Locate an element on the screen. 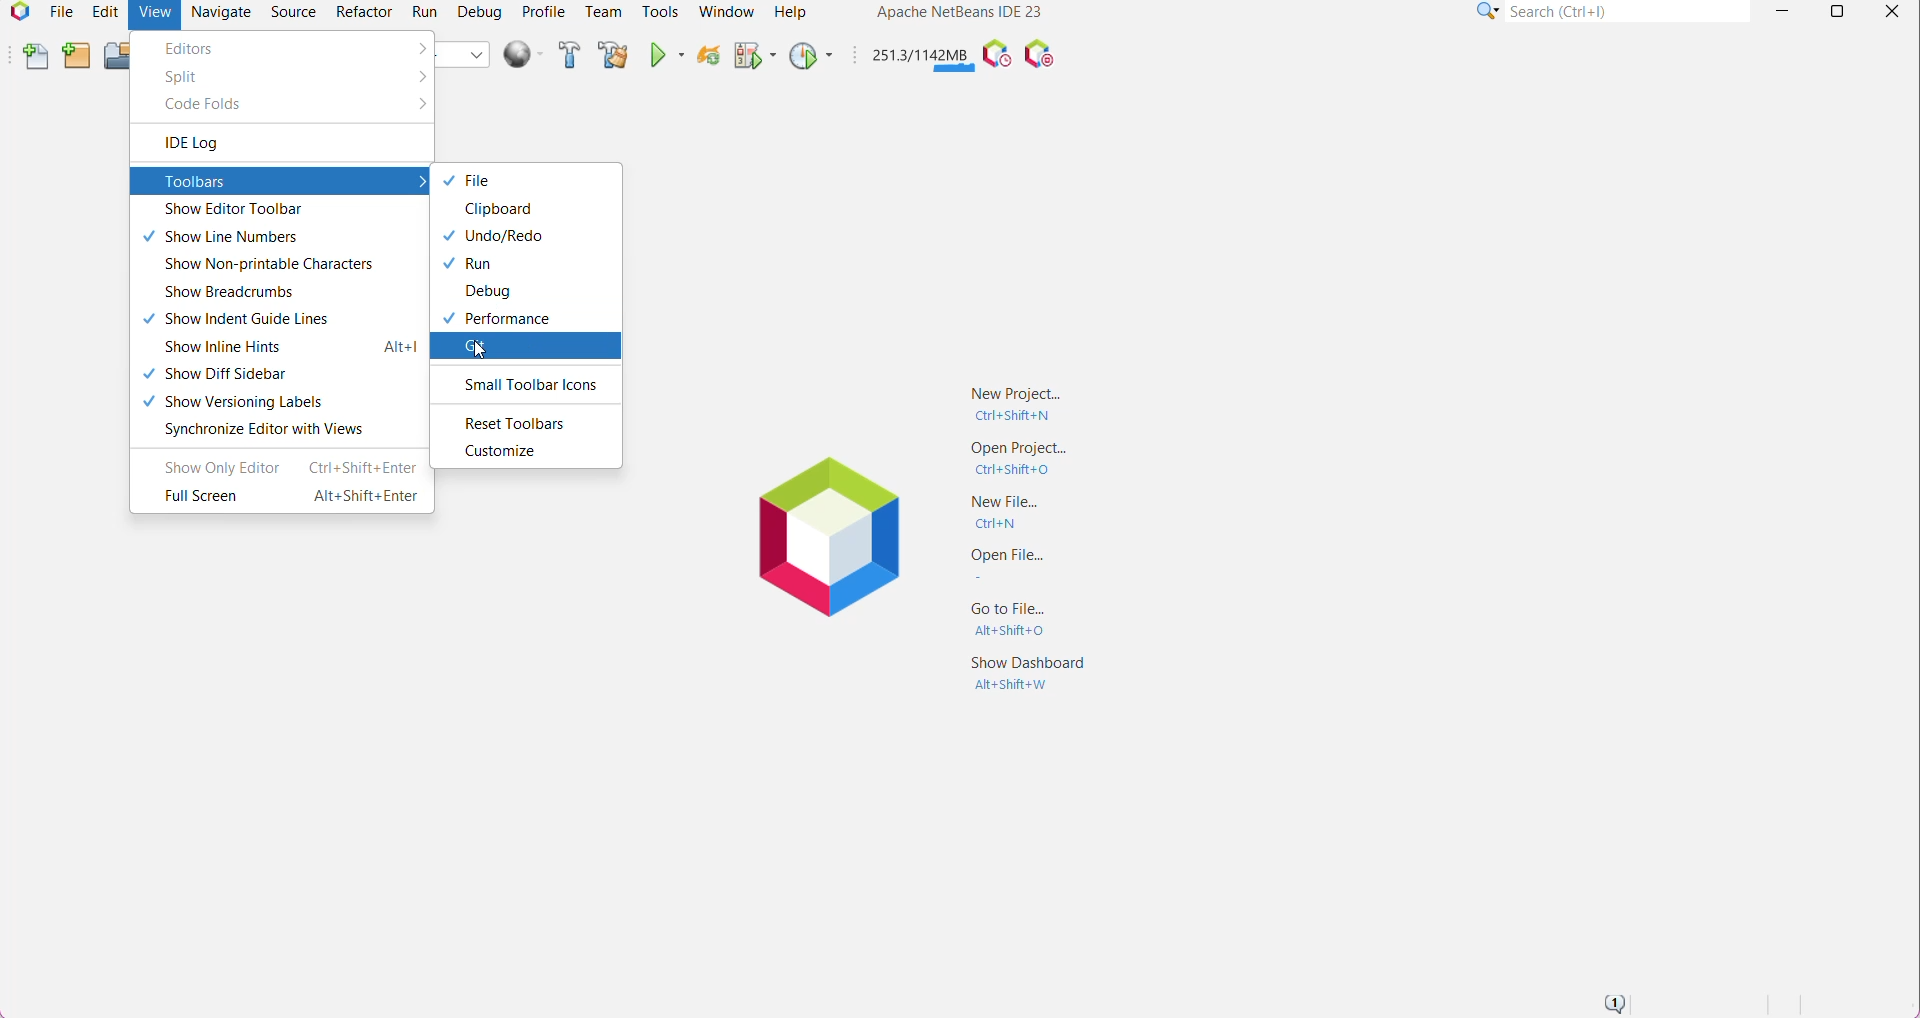 The width and height of the screenshot is (1920, 1018). Small Toolbar Icons is located at coordinates (529, 386).